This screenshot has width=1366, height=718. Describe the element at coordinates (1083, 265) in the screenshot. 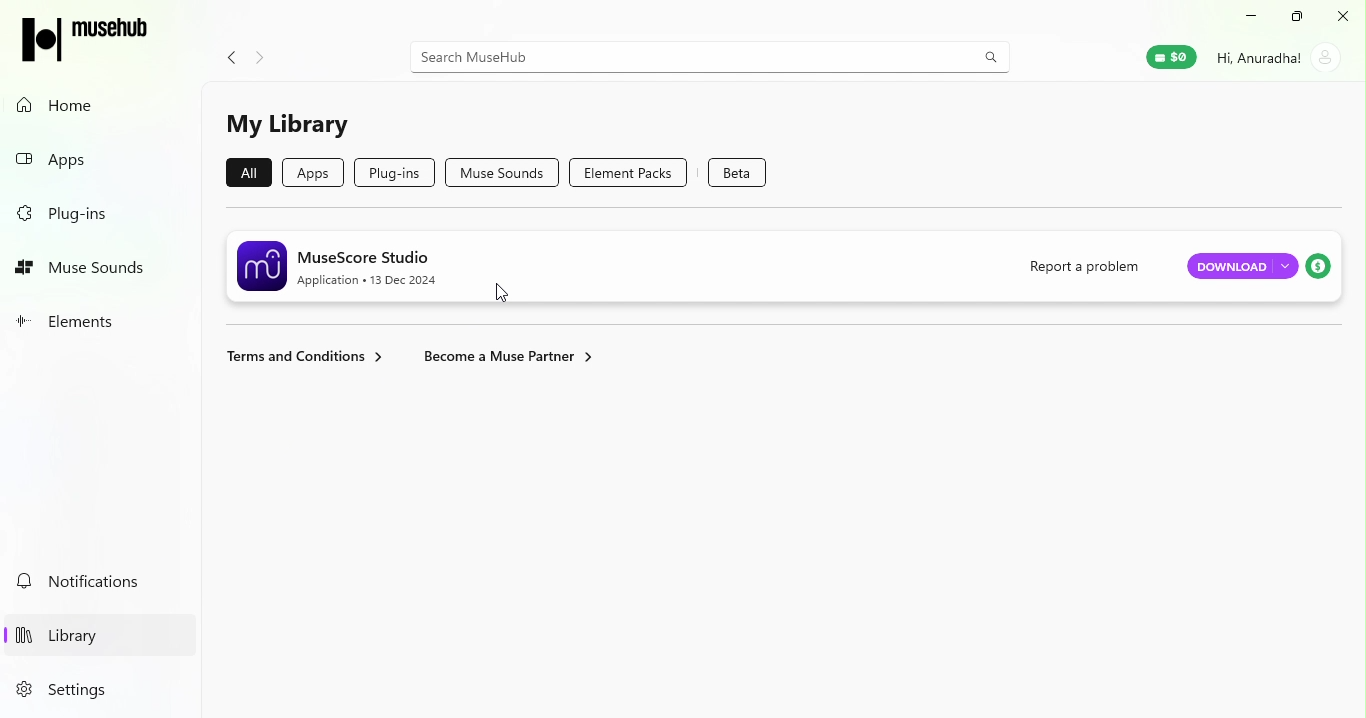

I see `report a problem` at that location.